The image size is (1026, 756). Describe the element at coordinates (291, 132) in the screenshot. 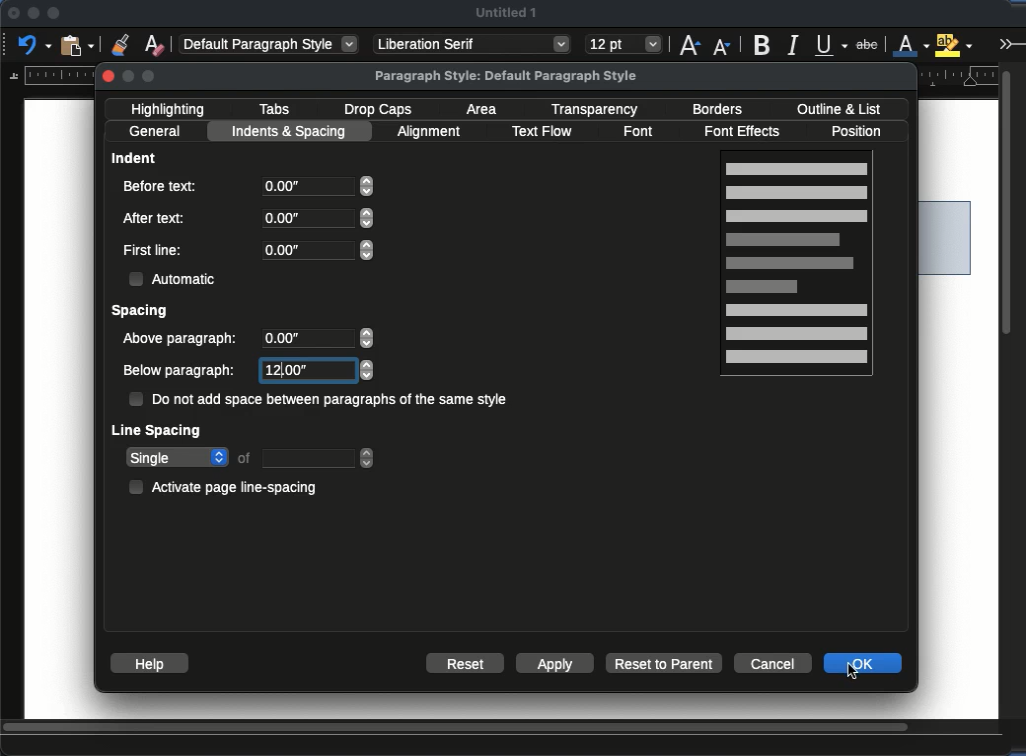

I see `indents and spacing` at that location.